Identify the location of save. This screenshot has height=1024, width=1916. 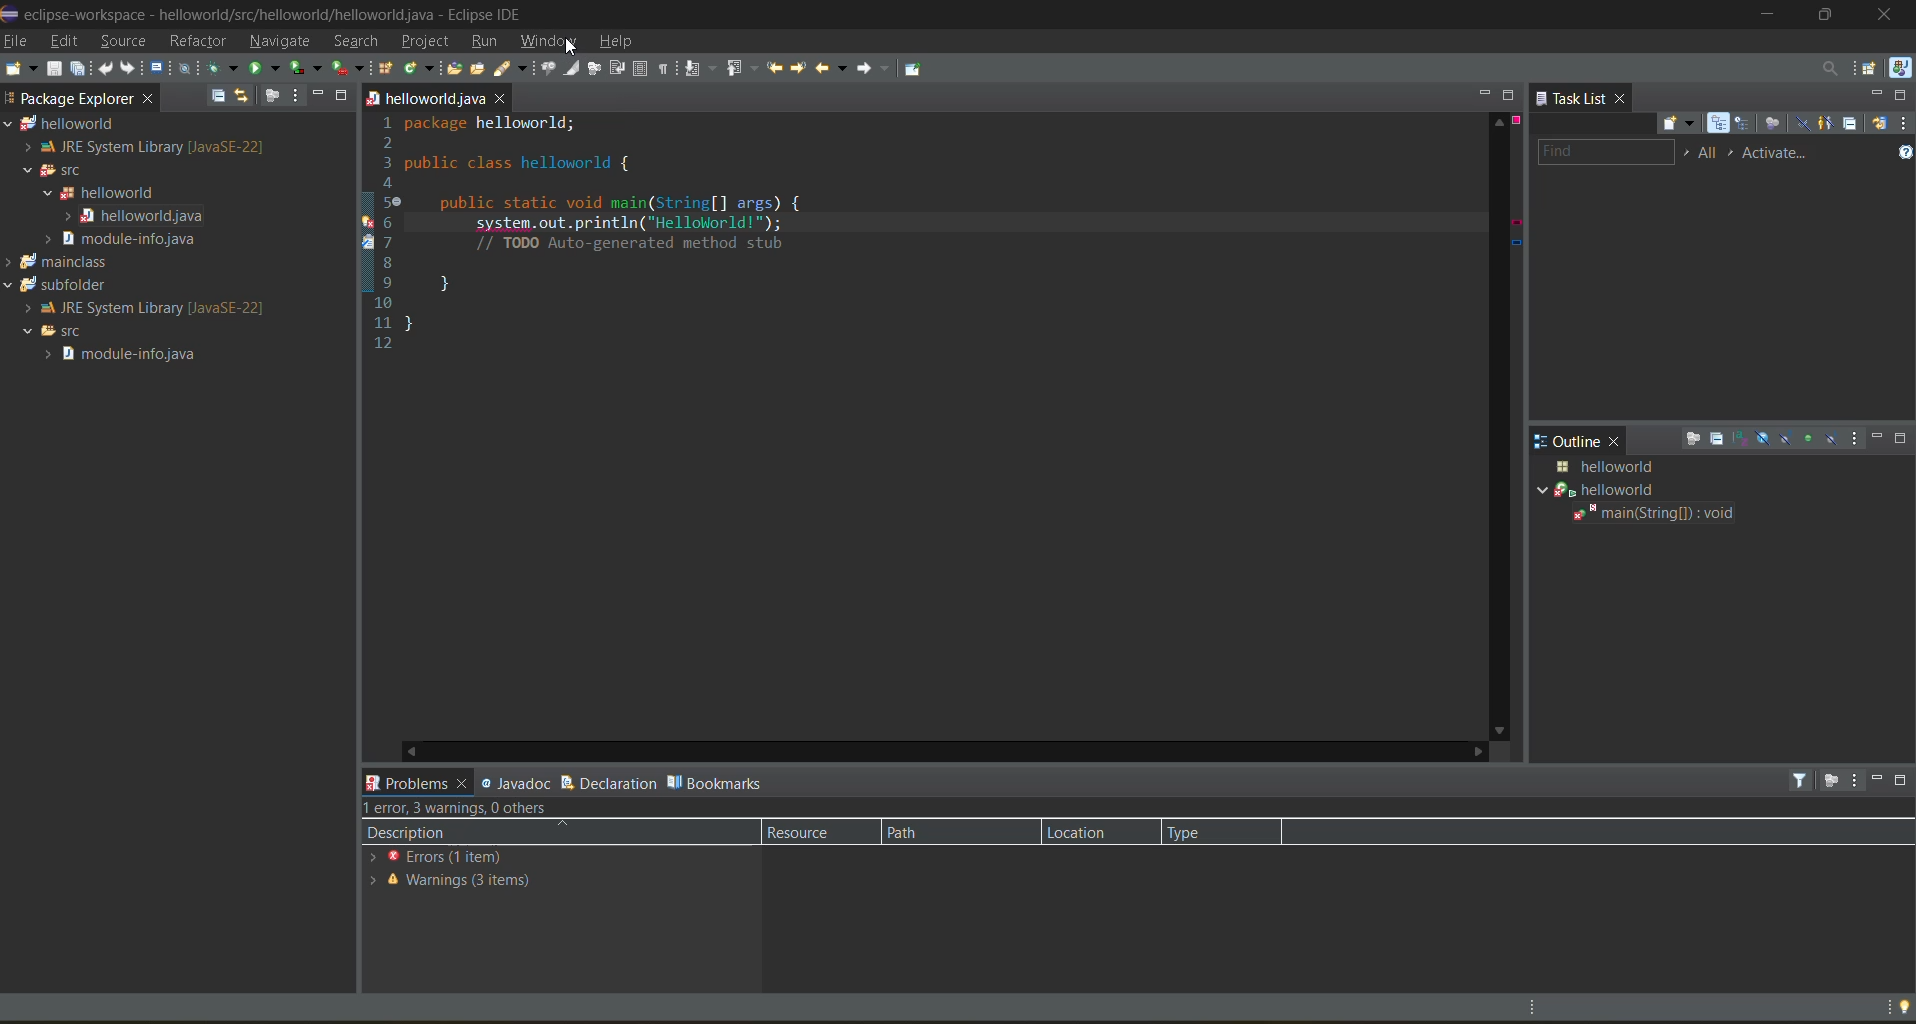
(53, 69).